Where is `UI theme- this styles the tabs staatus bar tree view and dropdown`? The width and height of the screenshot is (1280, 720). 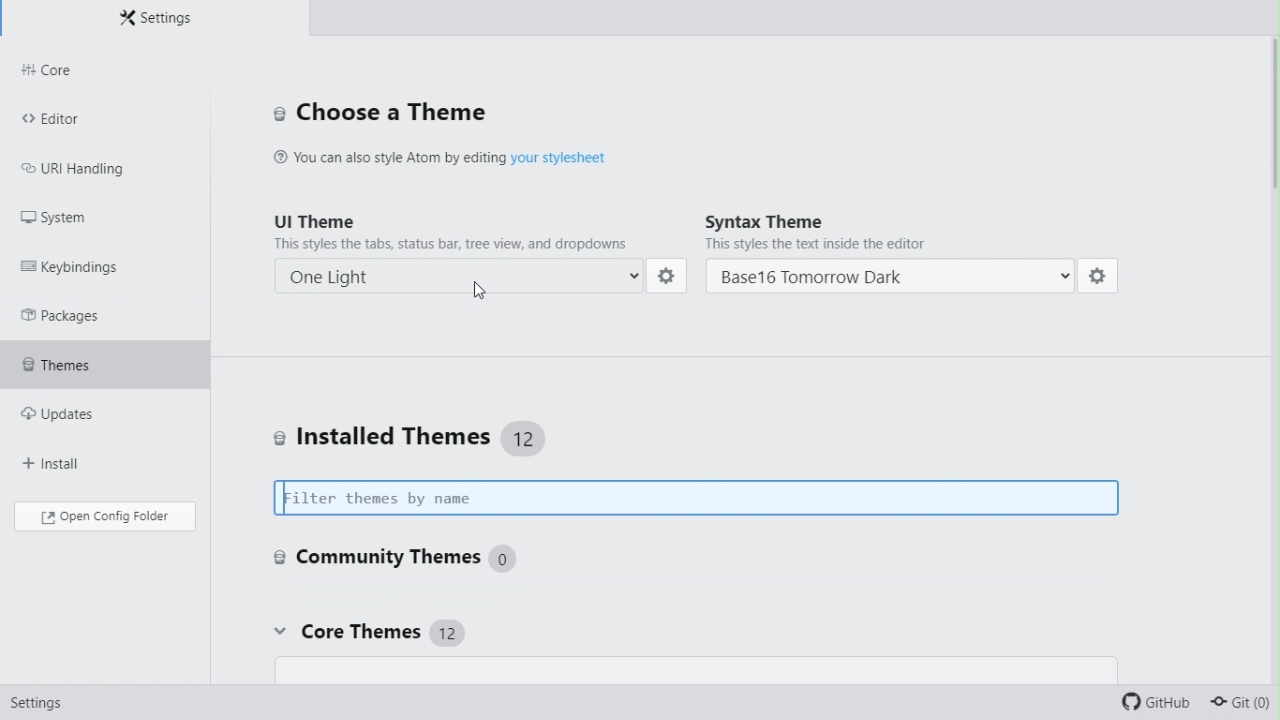
UI theme- this styles the tabs staatus bar tree view and dropdown is located at coordinates (459, 229).